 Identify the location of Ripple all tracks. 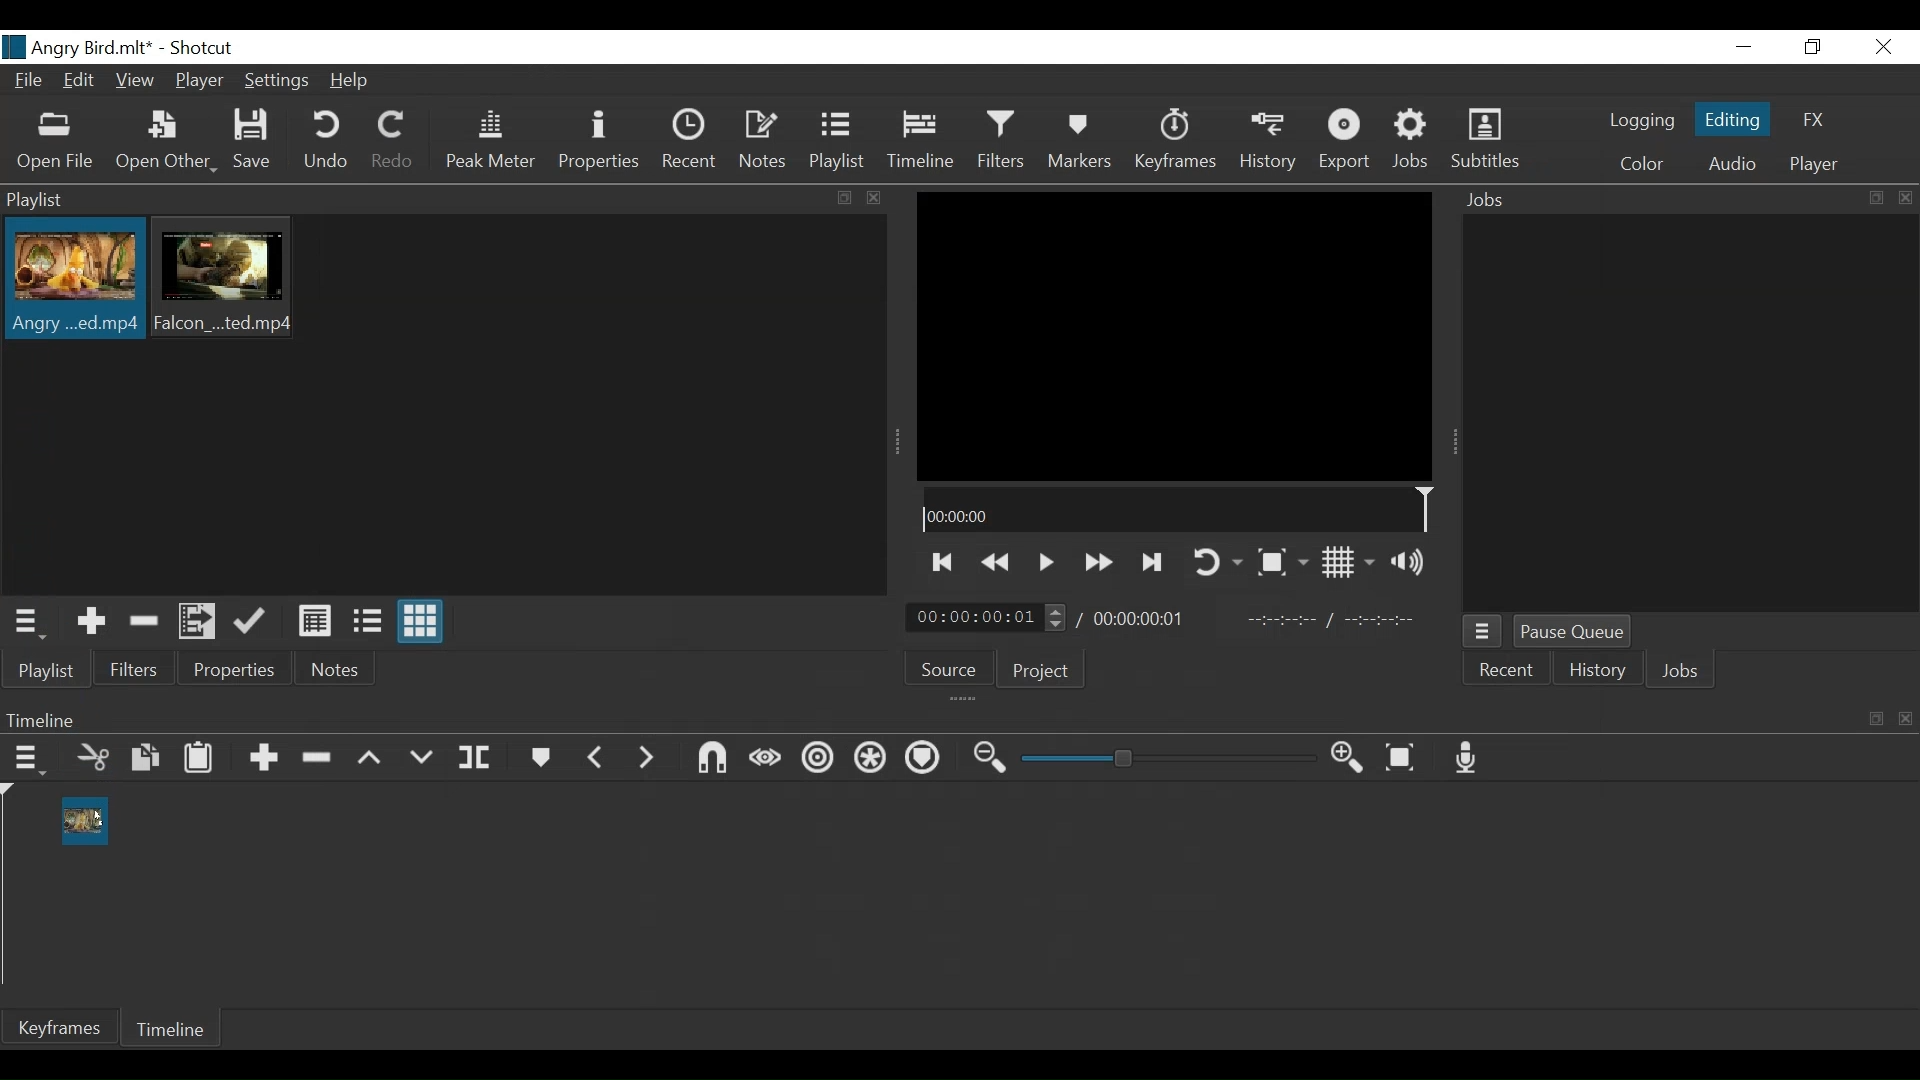
(868, 758).